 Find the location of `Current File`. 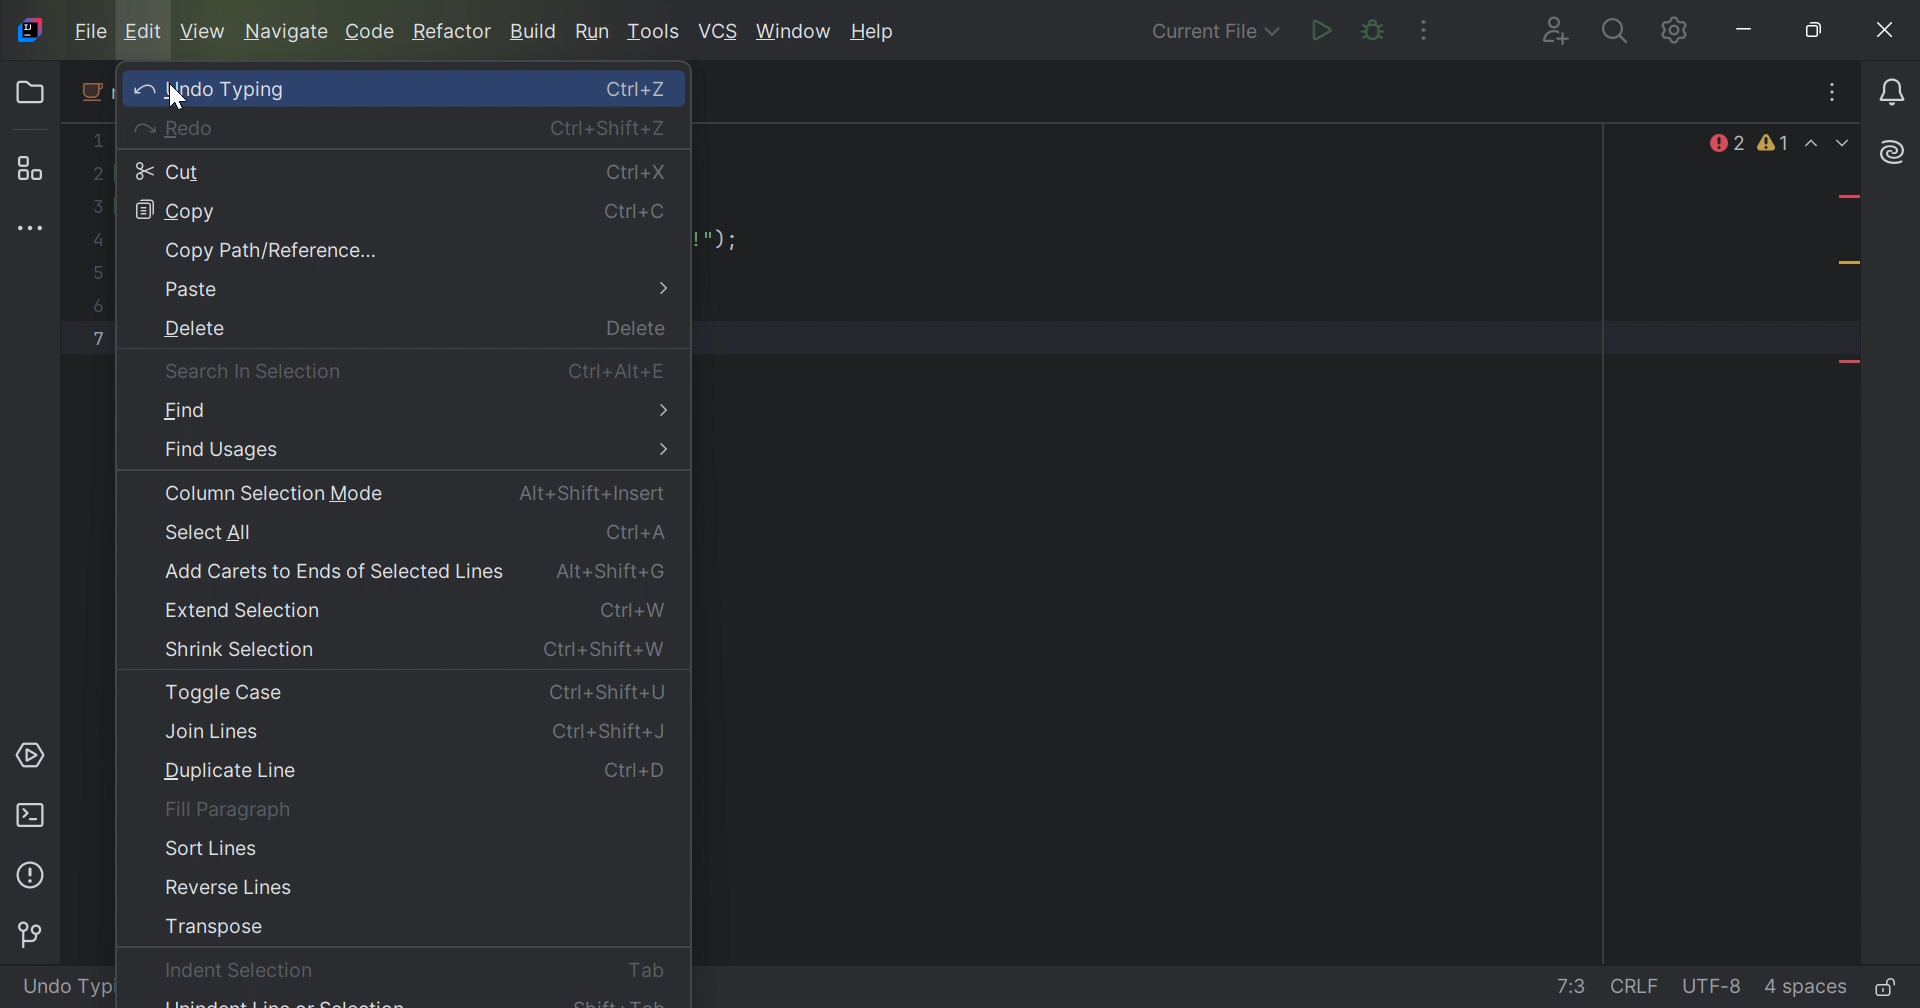

Current File is located at coordinates (1217, 32).